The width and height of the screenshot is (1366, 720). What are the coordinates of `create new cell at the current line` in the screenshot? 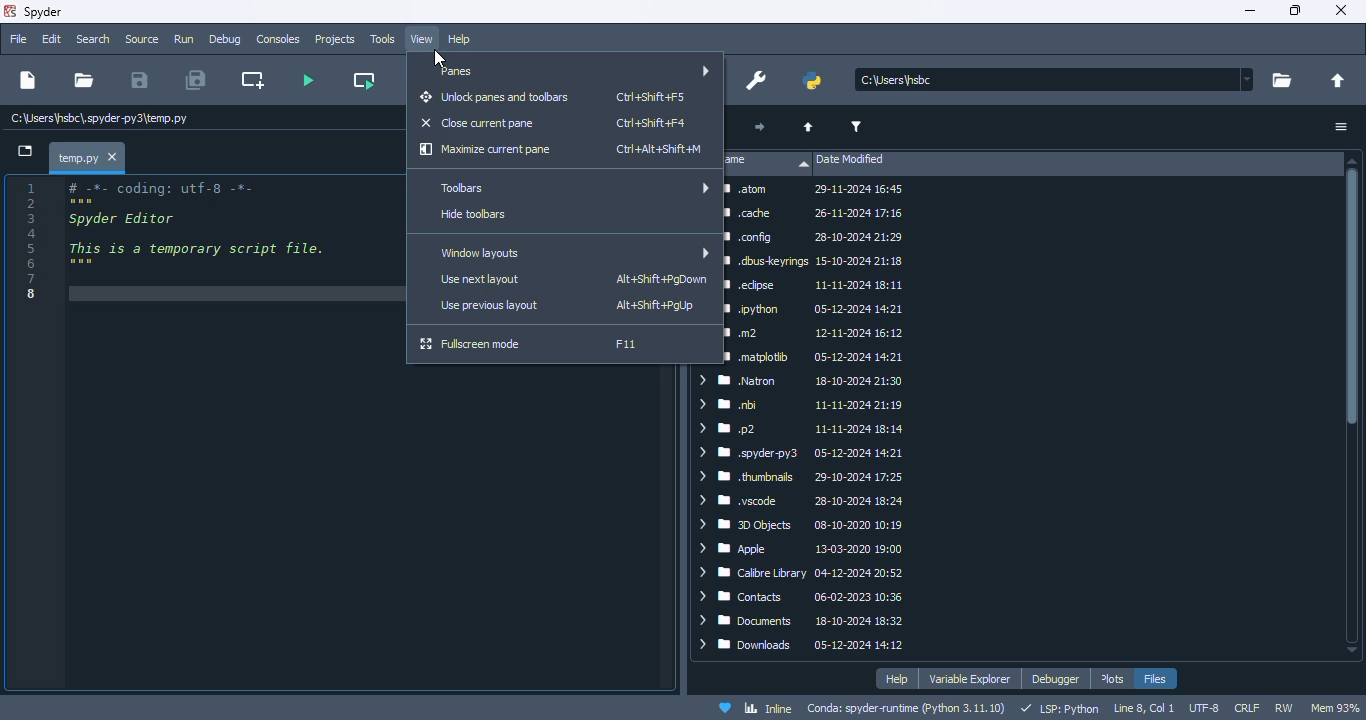 It's located at (254, 80).